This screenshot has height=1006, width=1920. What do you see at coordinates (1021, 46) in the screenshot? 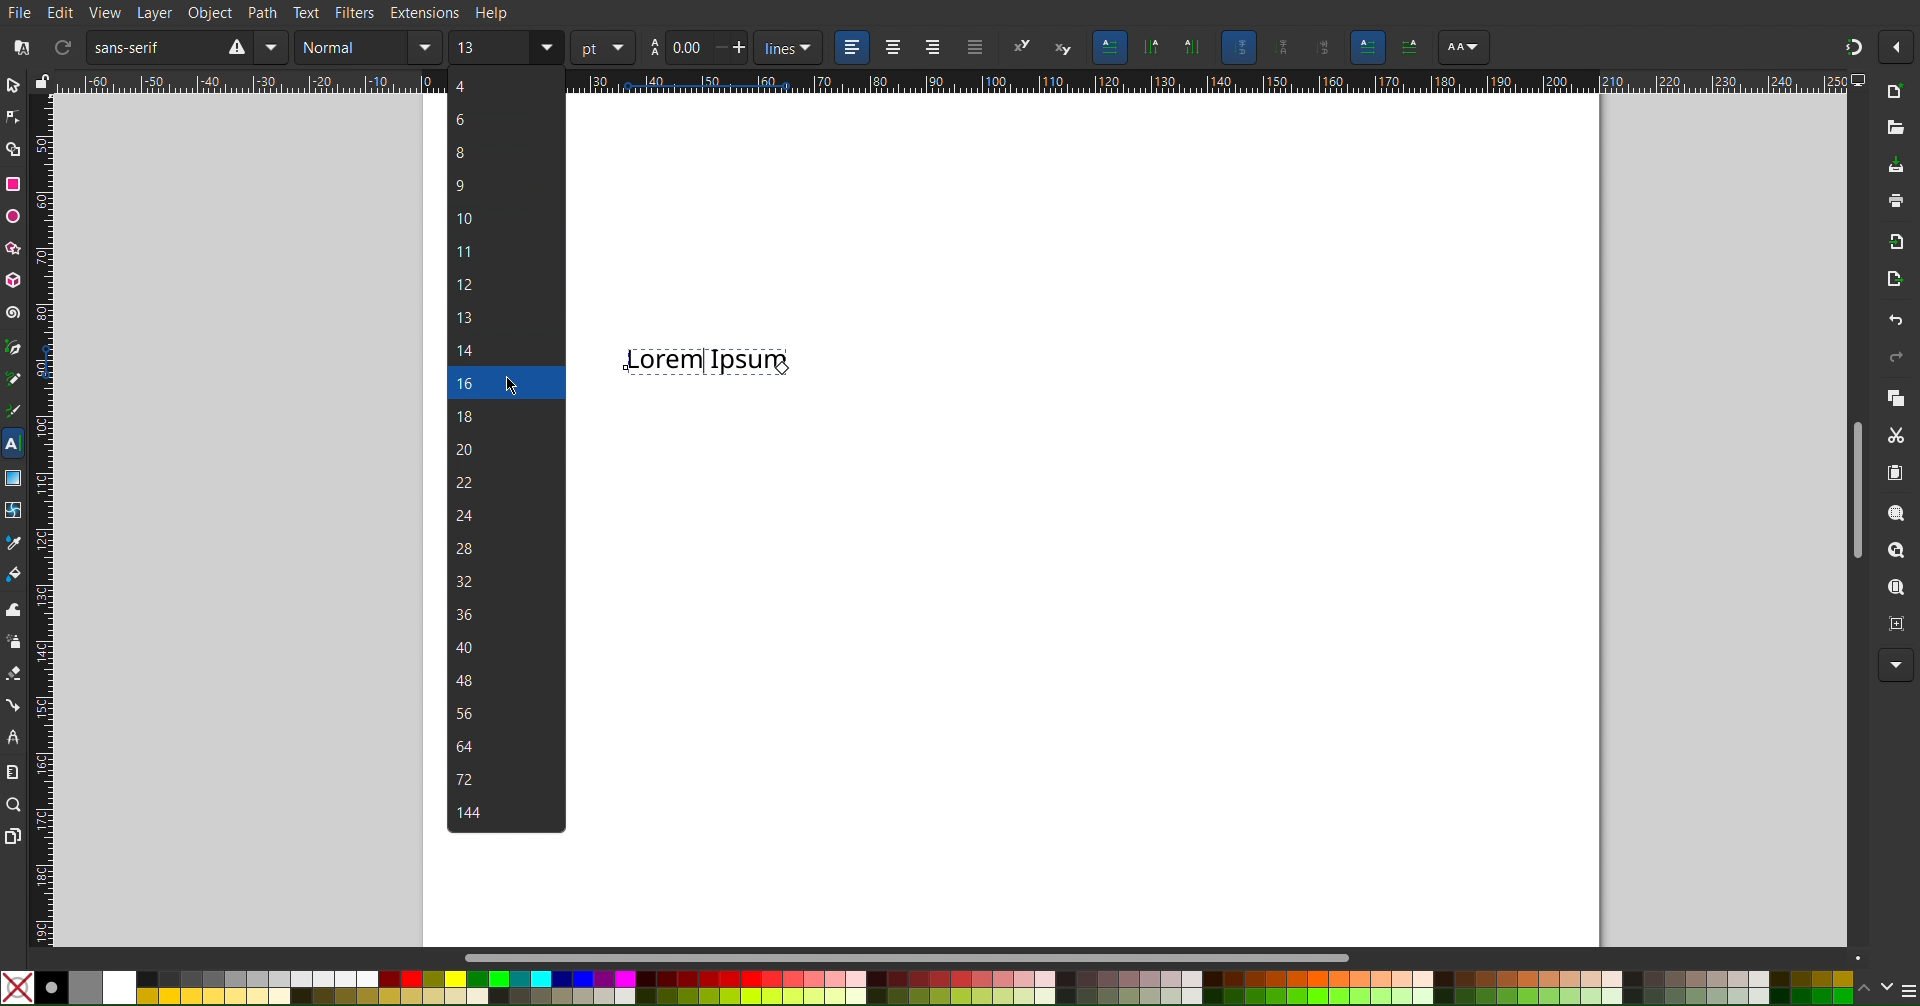
I see `superscript` at bounding box center [1021, 46].